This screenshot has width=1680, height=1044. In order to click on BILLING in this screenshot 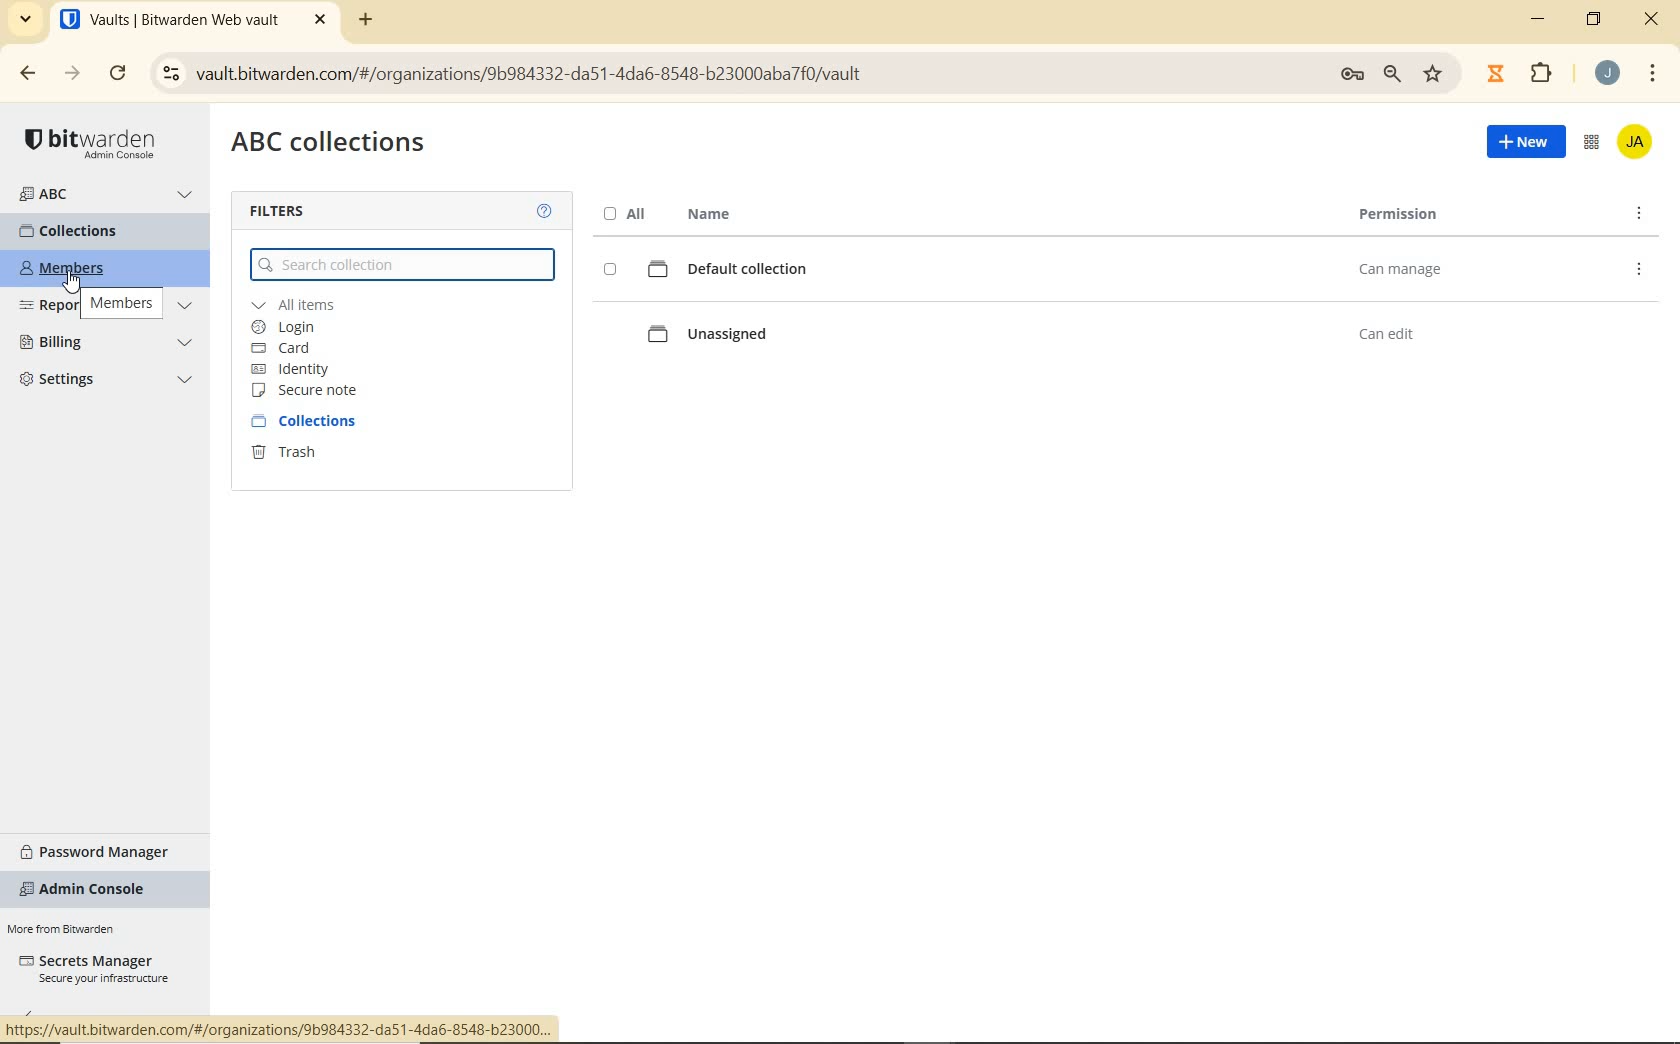, I will do `click(107, 344)`.